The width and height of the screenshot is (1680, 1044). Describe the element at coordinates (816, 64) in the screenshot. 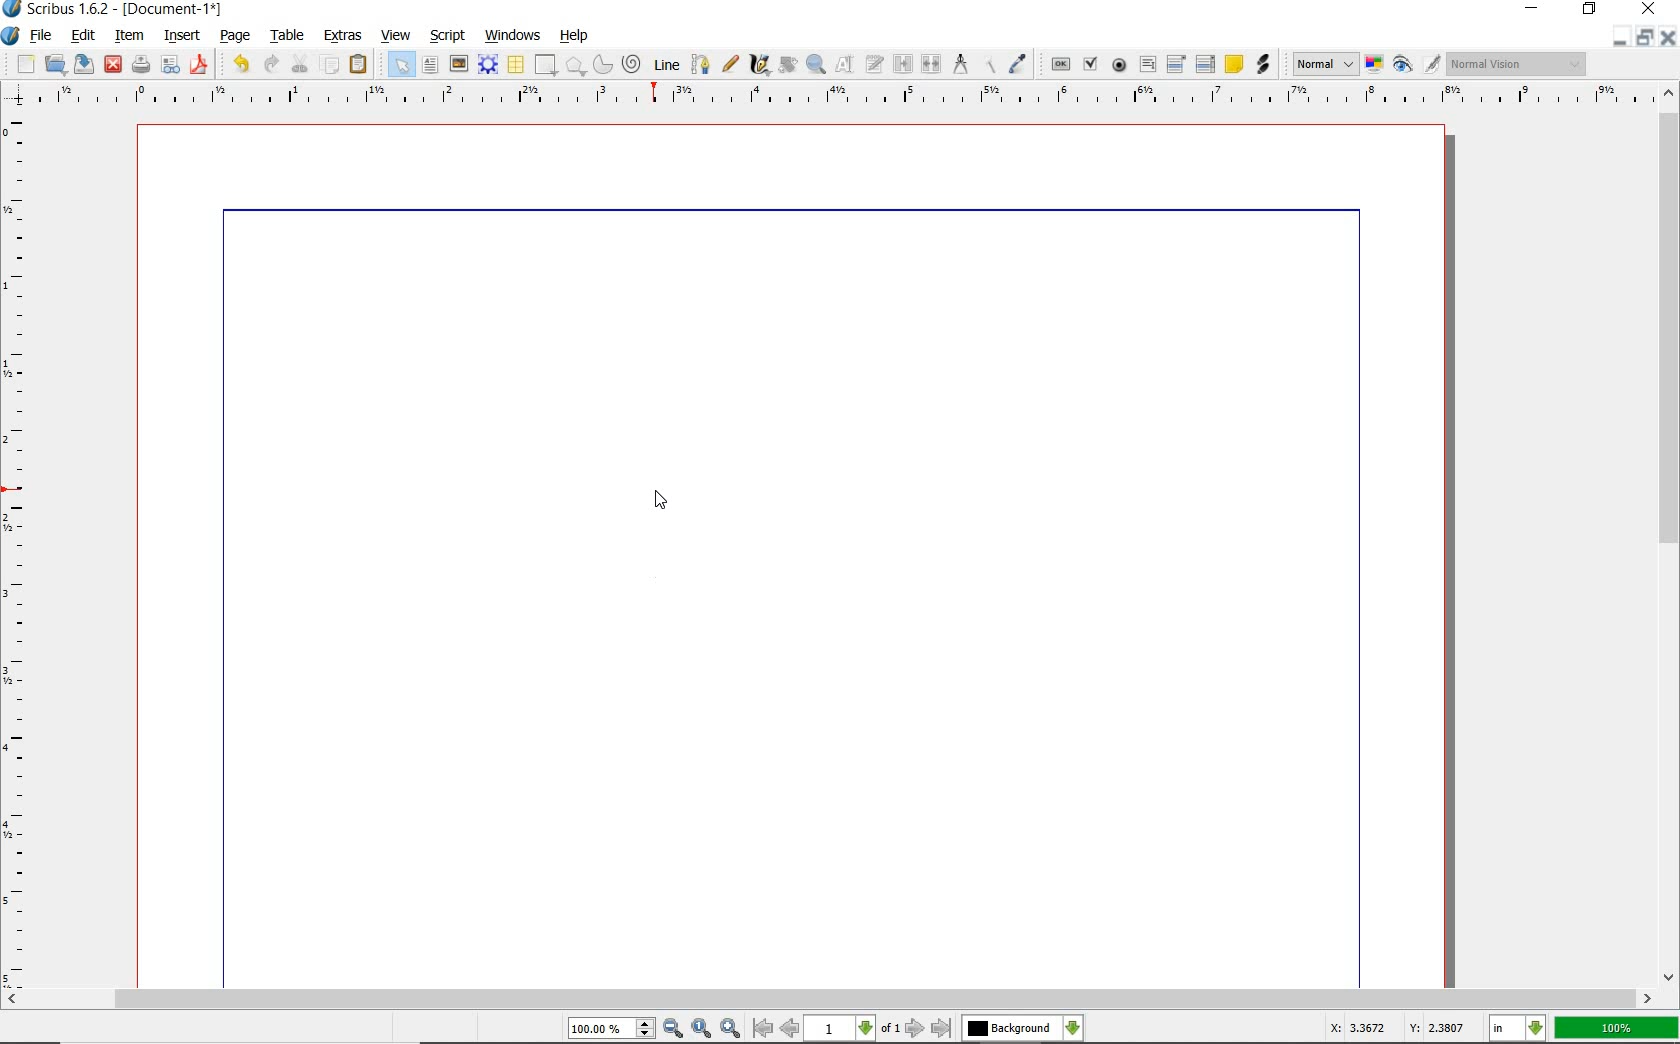

I see `zoom in or zoom out` at that location.